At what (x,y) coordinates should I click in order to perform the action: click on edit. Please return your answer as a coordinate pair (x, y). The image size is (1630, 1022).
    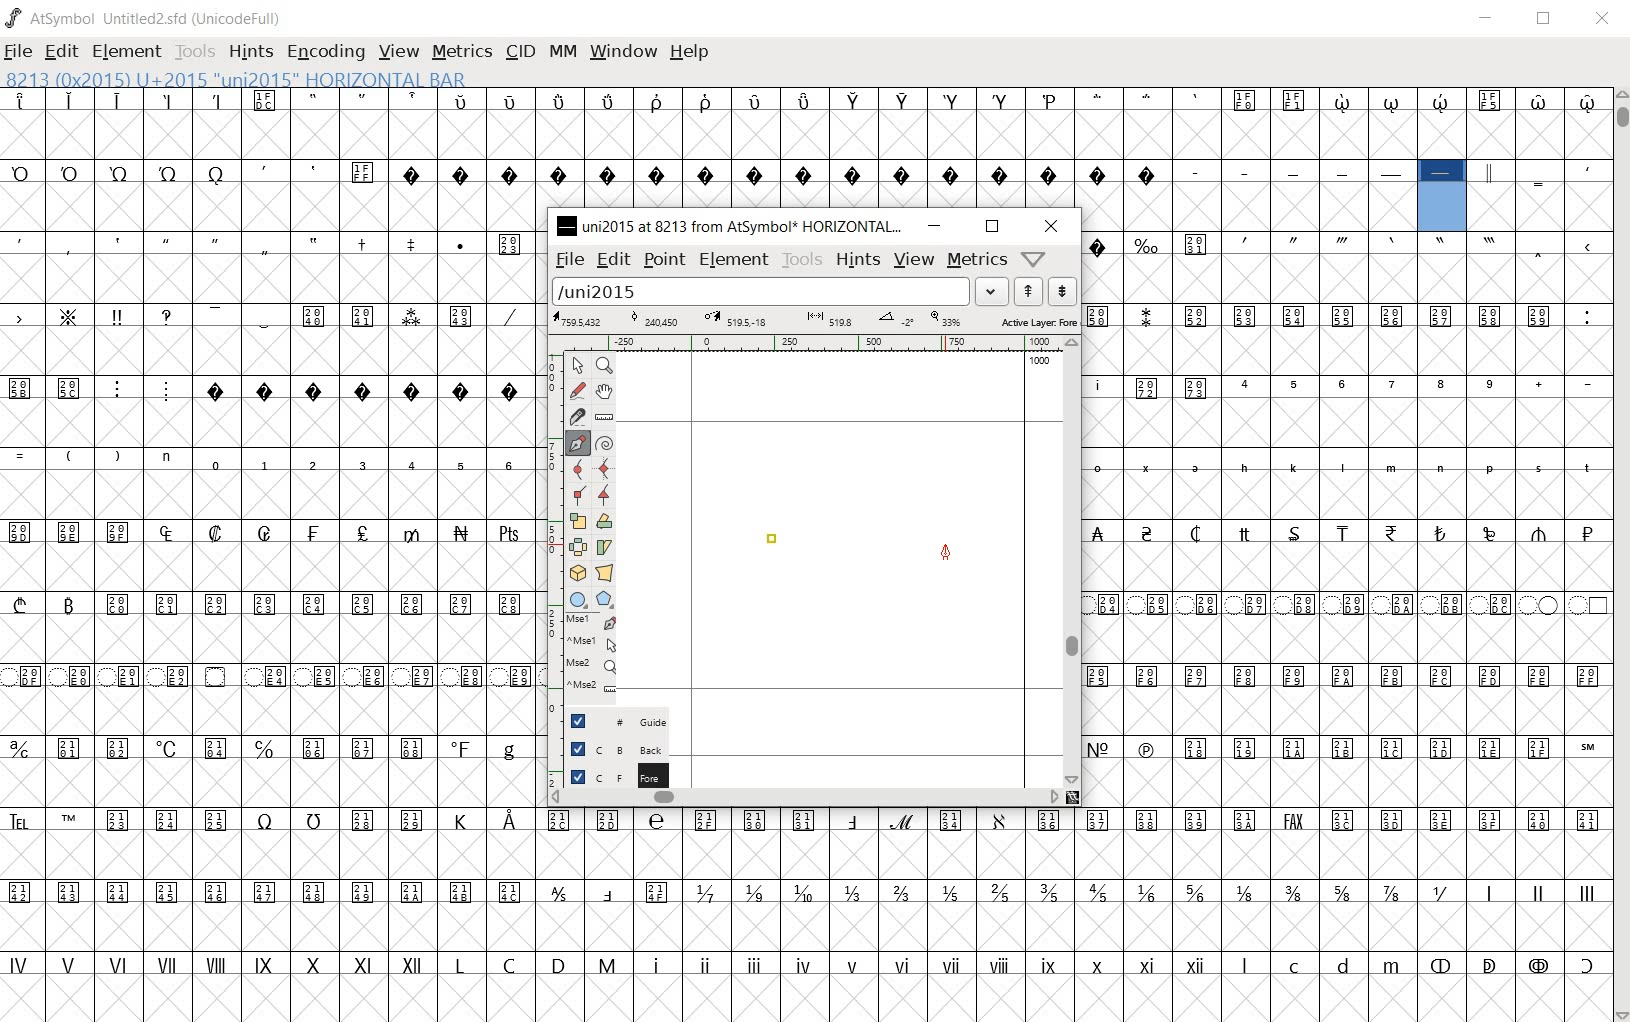
    Looking at the image, I should click on (614, 261).